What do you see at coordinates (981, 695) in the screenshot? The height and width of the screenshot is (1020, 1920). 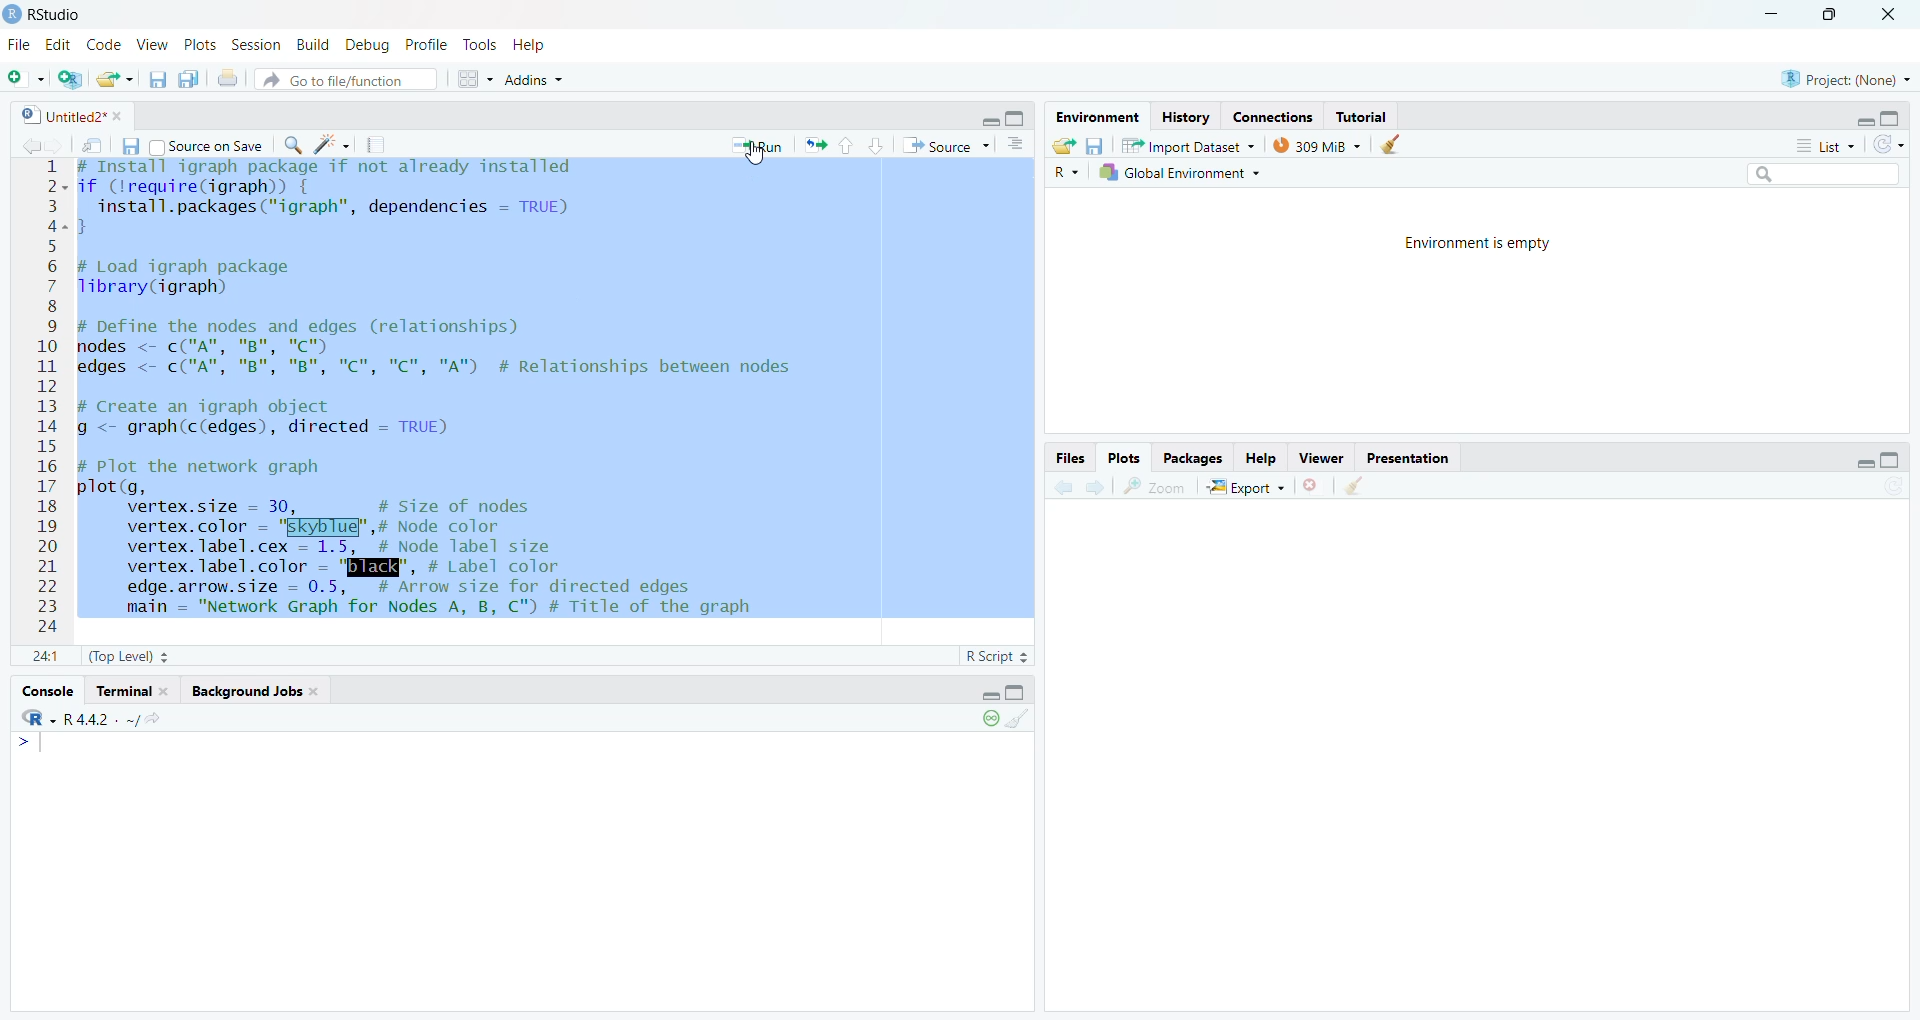 I see `minimise` at bounding box center [981, 695].